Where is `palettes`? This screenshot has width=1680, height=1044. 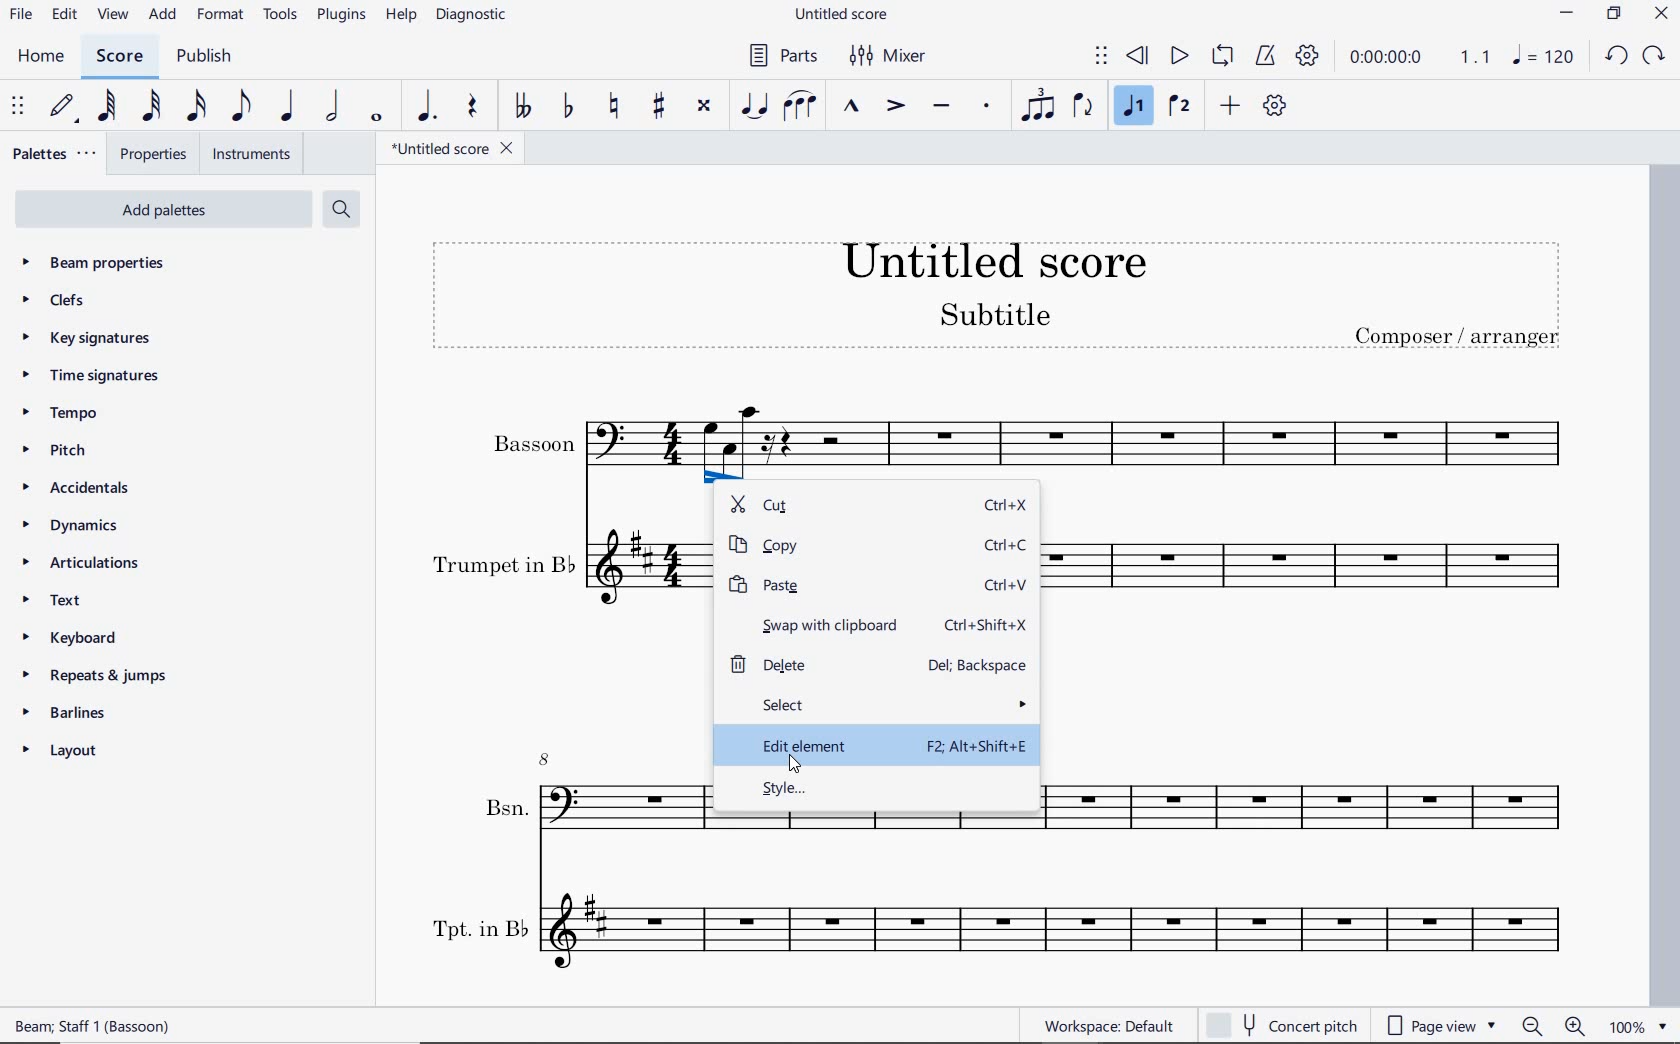 palettes is located at coordinates (53, 154).